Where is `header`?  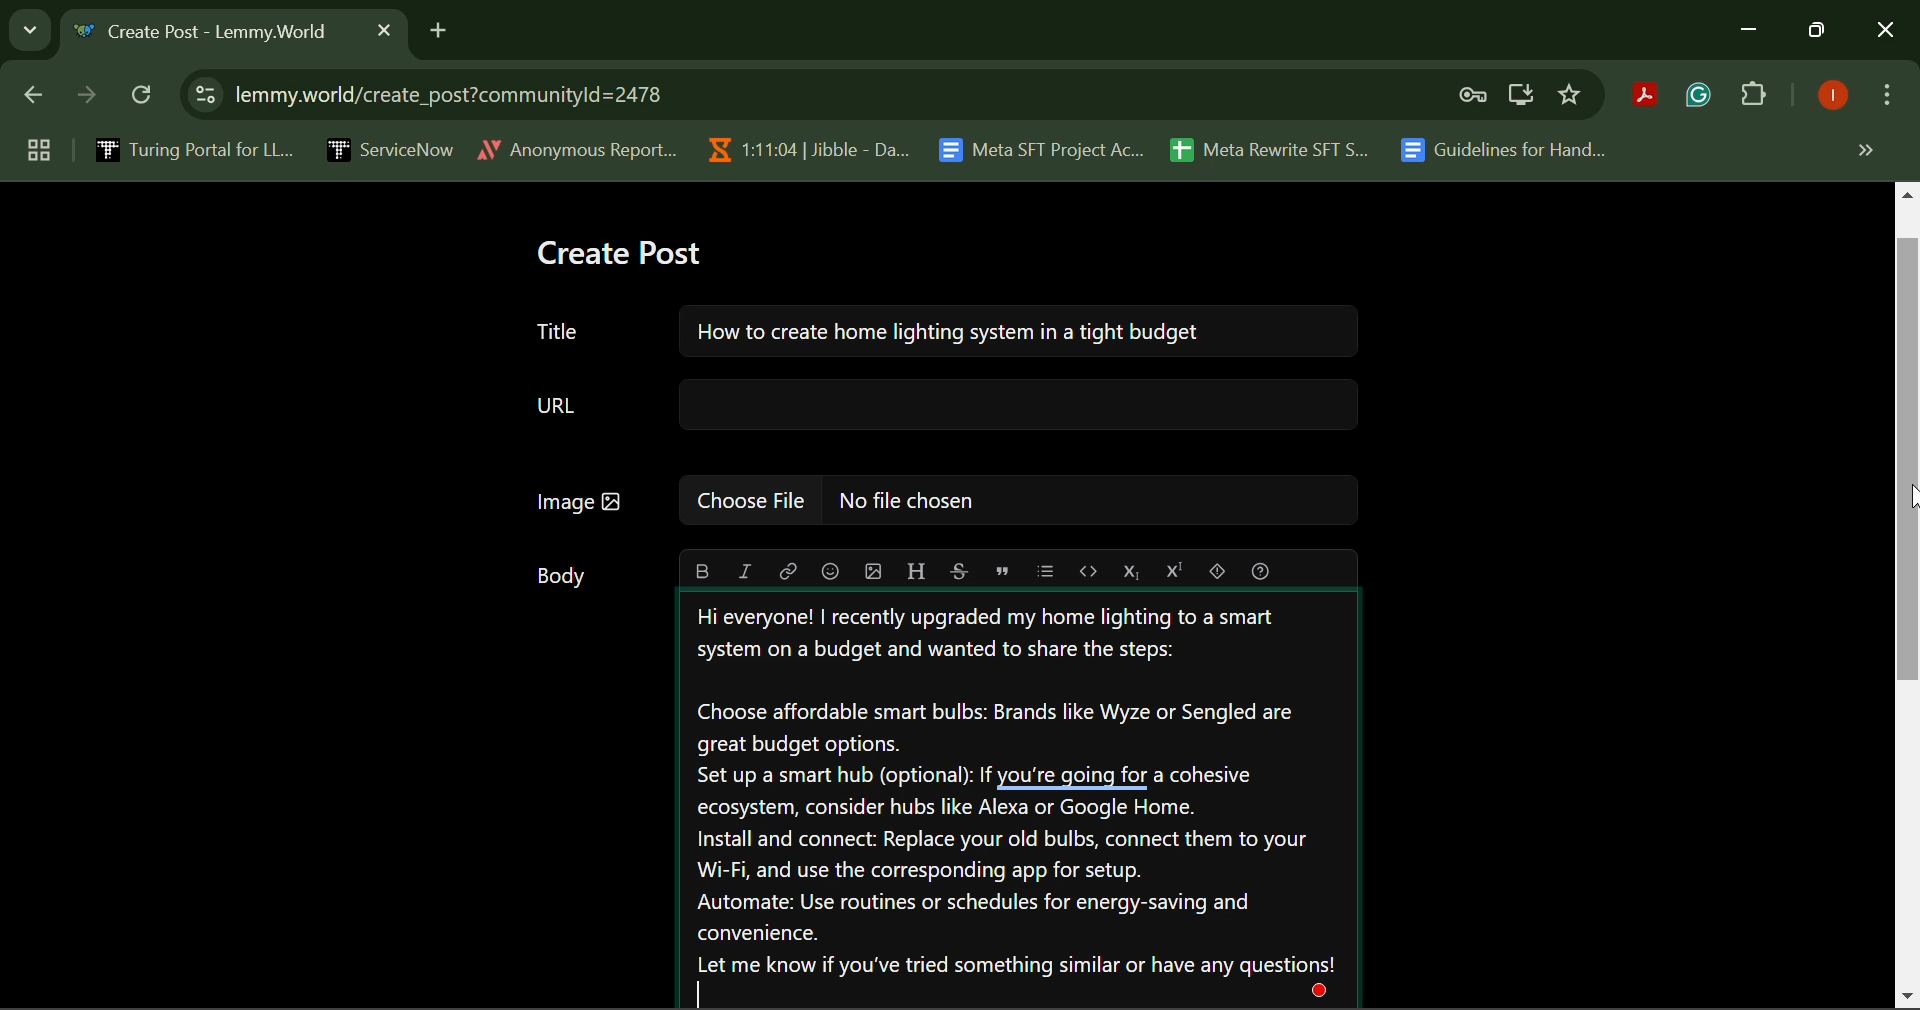
header is located at coordinates (913, 569).